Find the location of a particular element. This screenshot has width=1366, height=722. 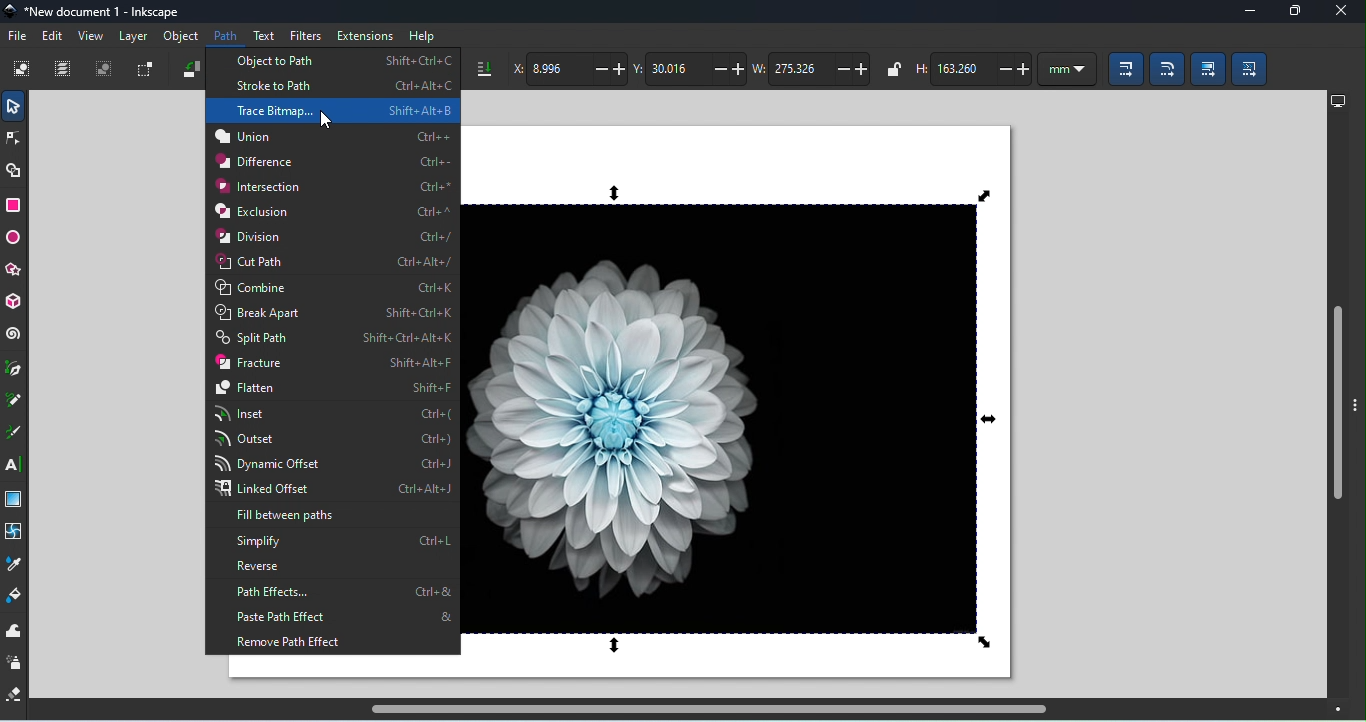

Paste path effect is located at coordinates (339, 618).